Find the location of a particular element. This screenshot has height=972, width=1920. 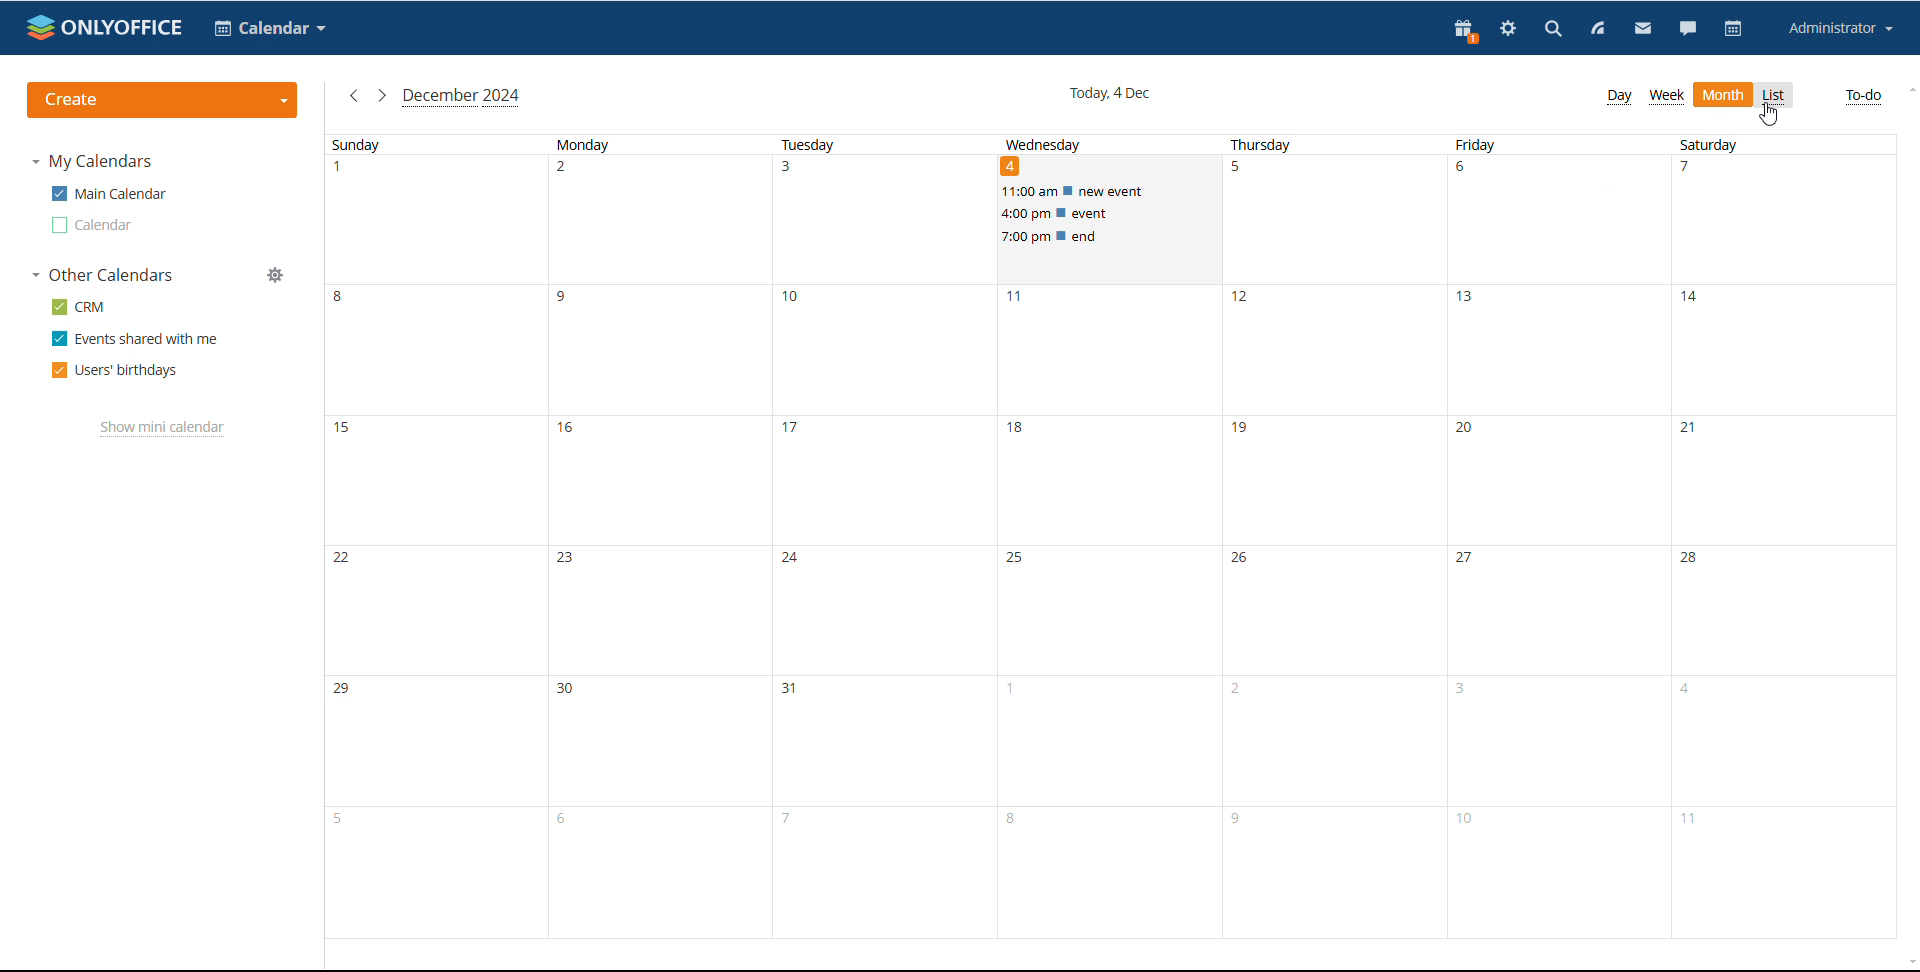

present is located at coordinates (1464, 31).